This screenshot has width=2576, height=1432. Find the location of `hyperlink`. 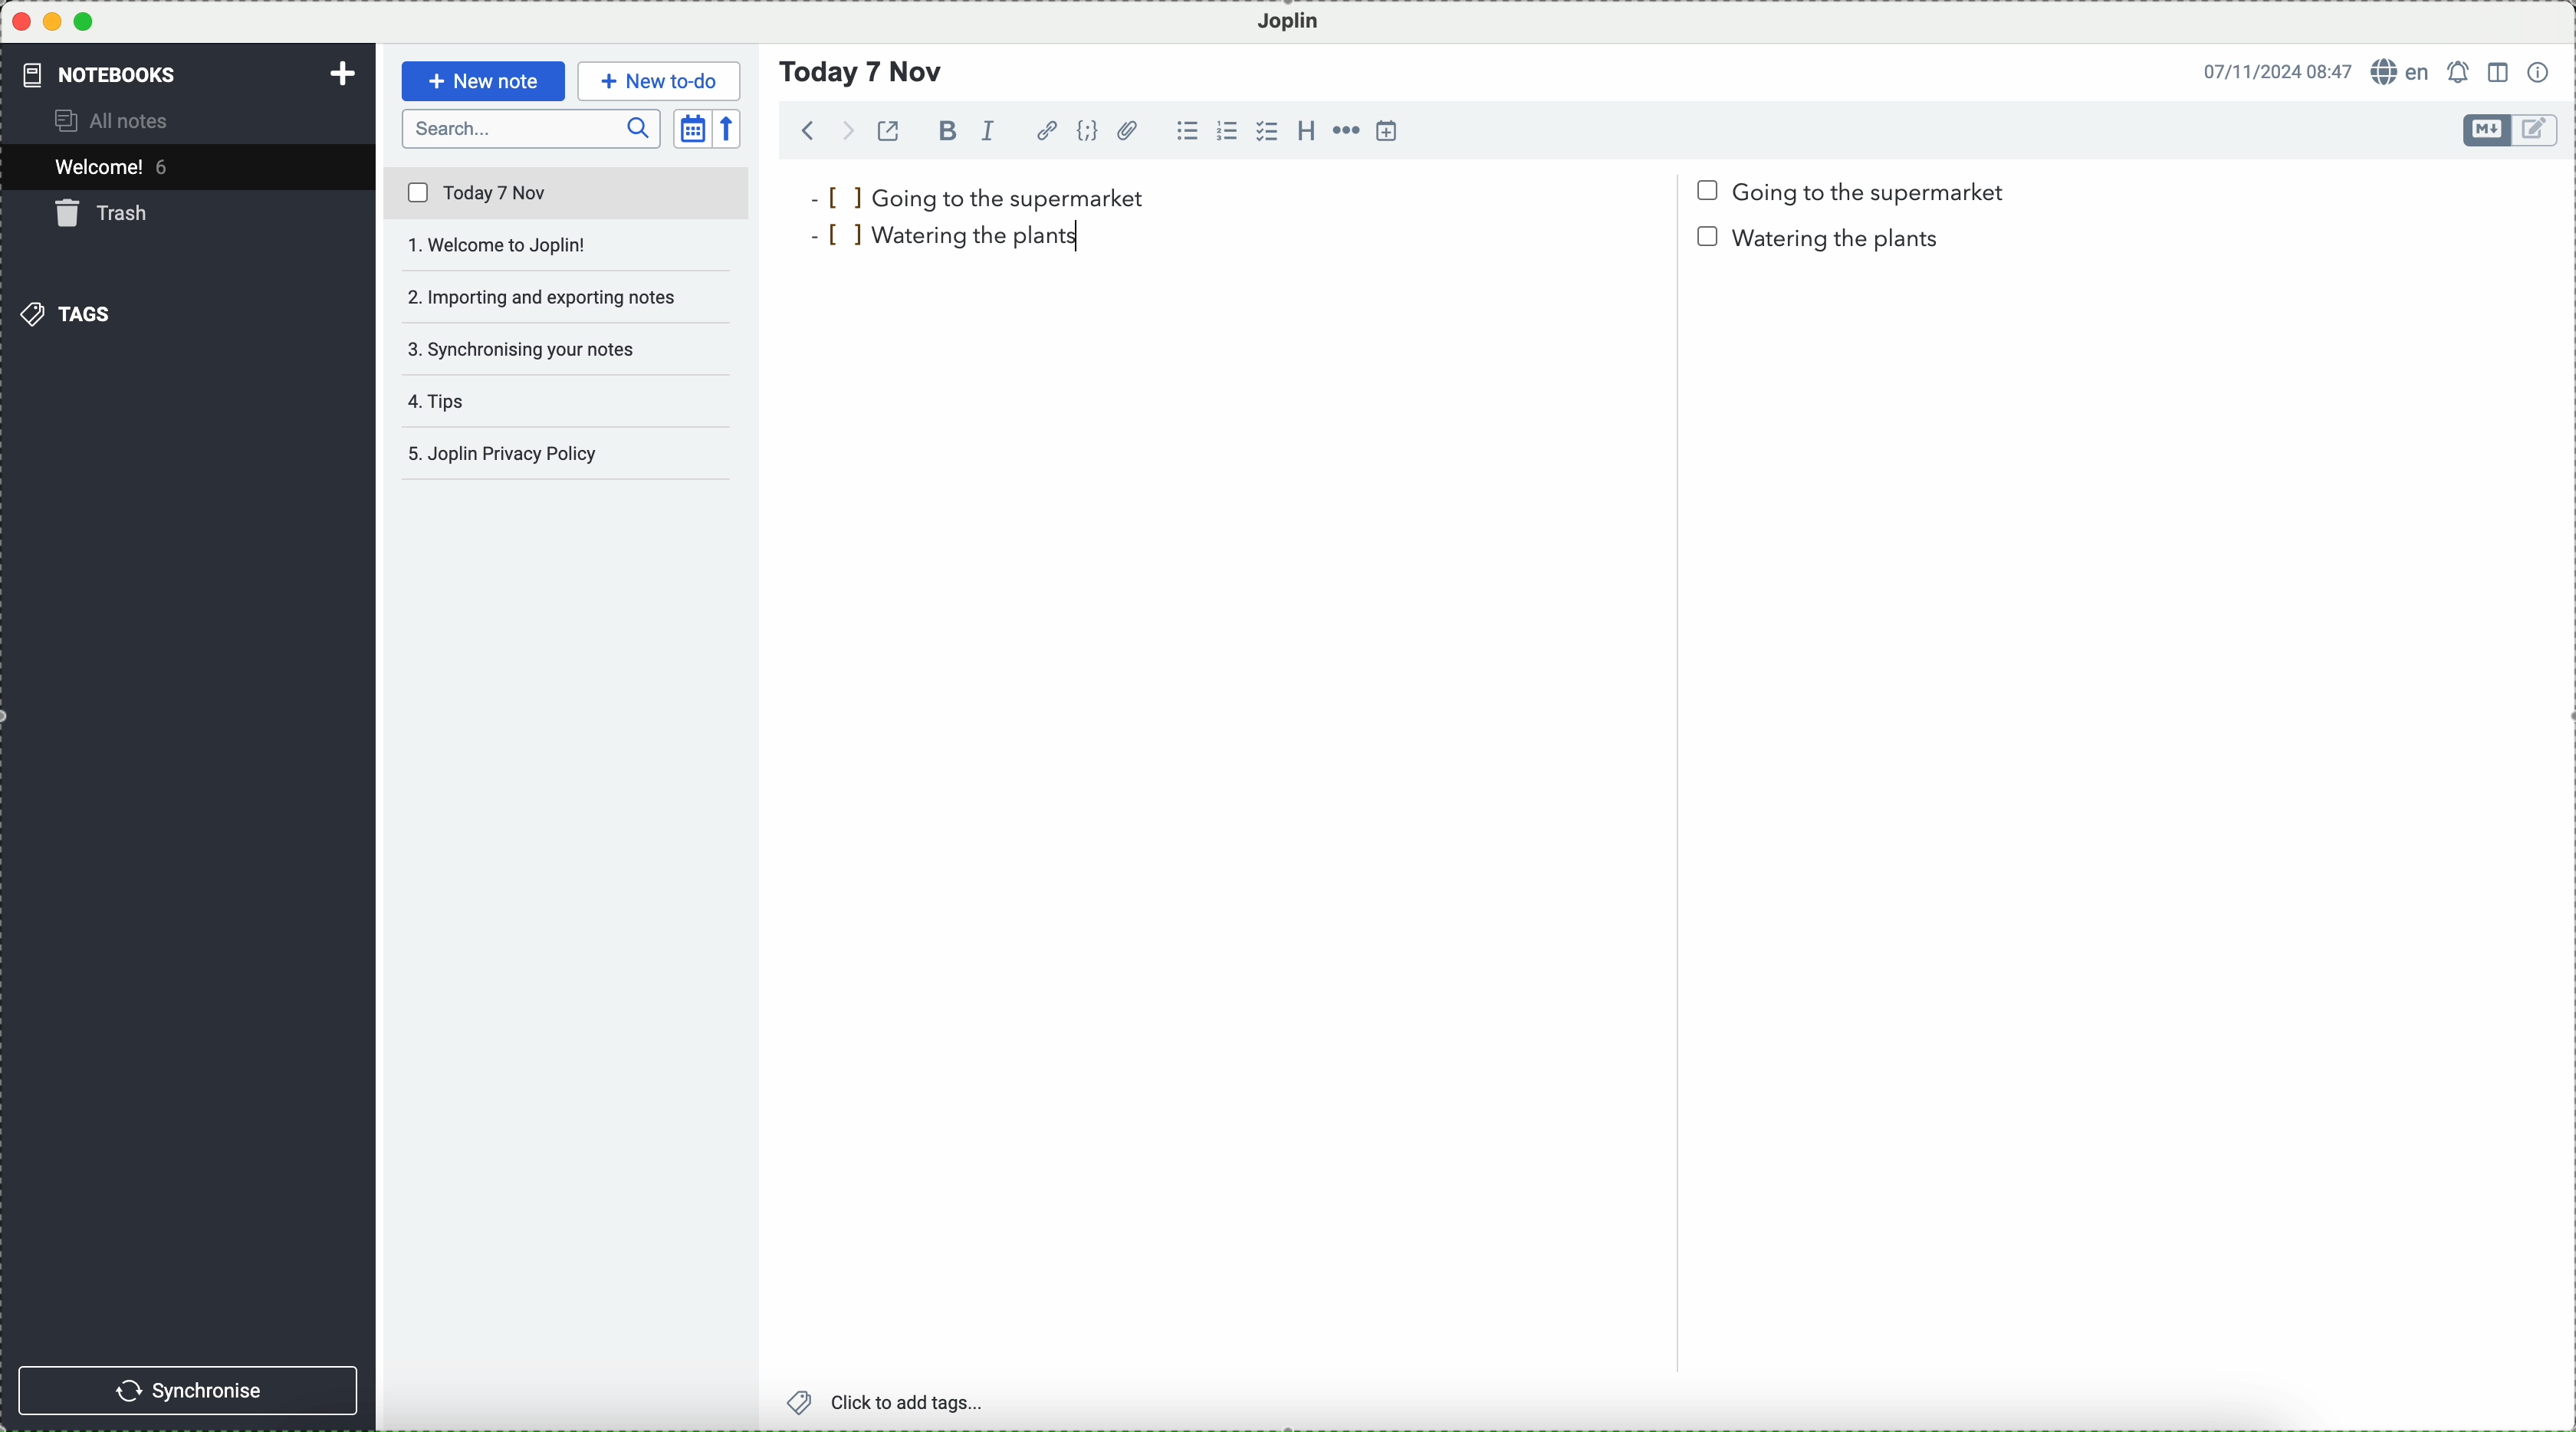

hyperlink is located at coordinates (1047, 131).